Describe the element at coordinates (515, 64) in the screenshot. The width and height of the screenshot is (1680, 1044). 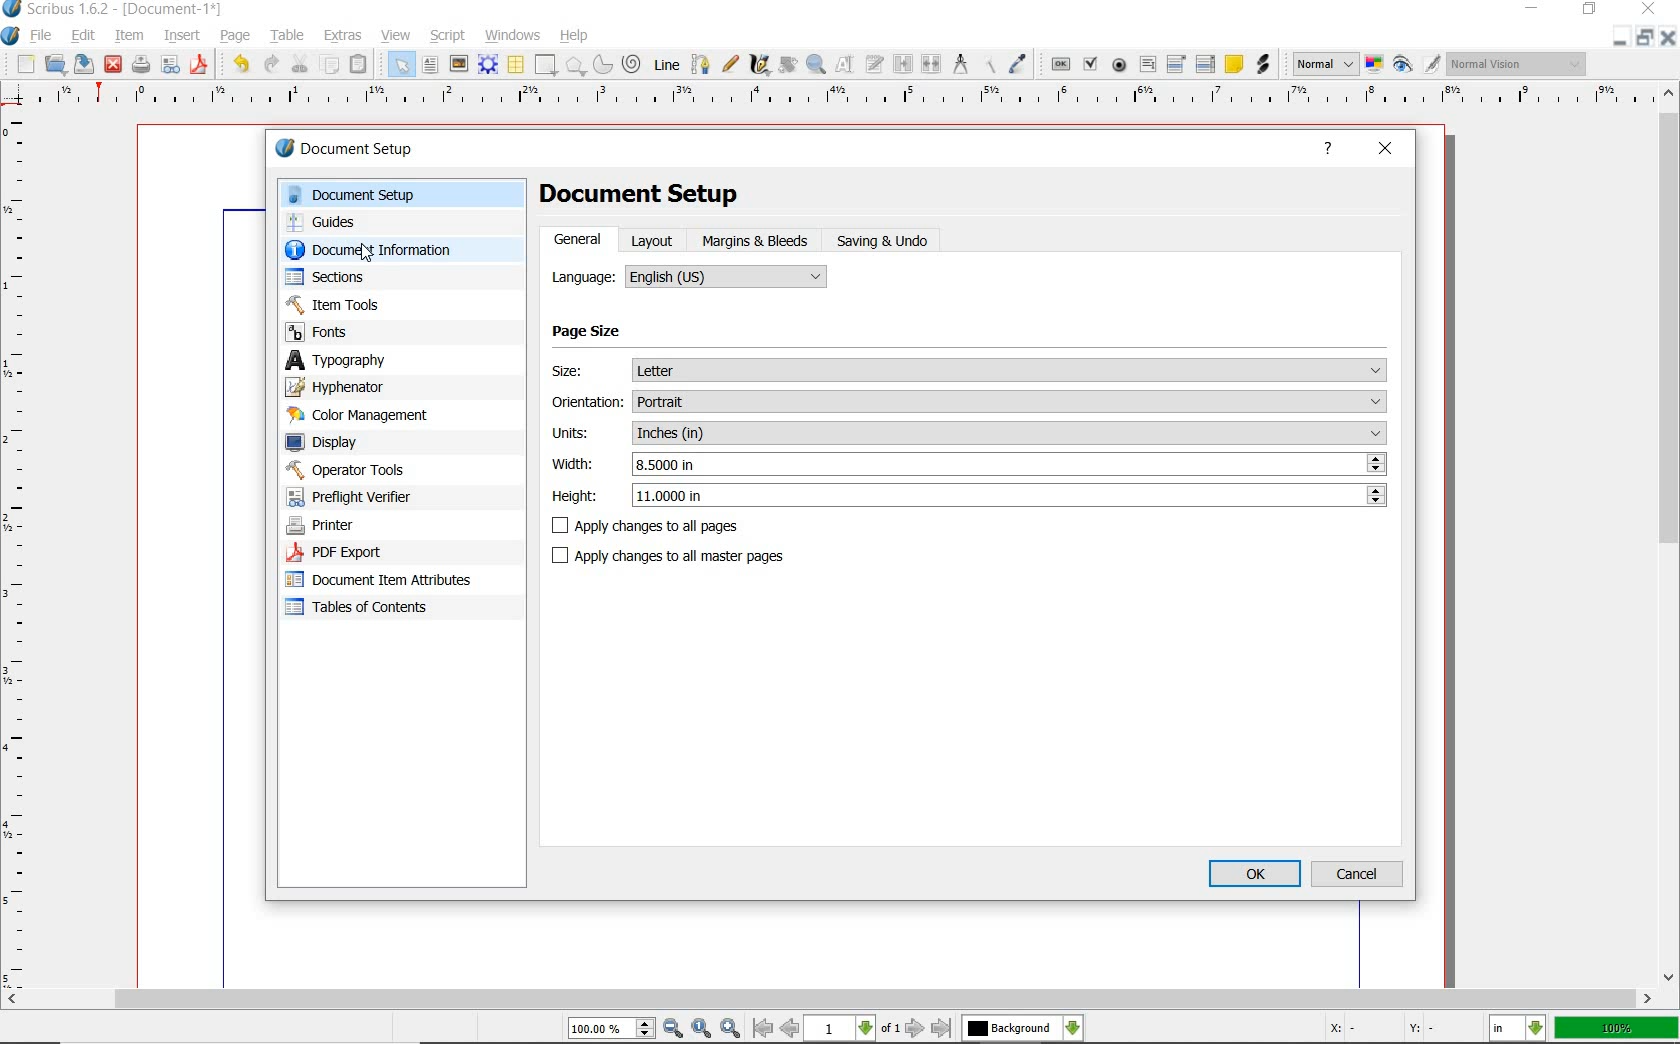
I see `table` at that location.